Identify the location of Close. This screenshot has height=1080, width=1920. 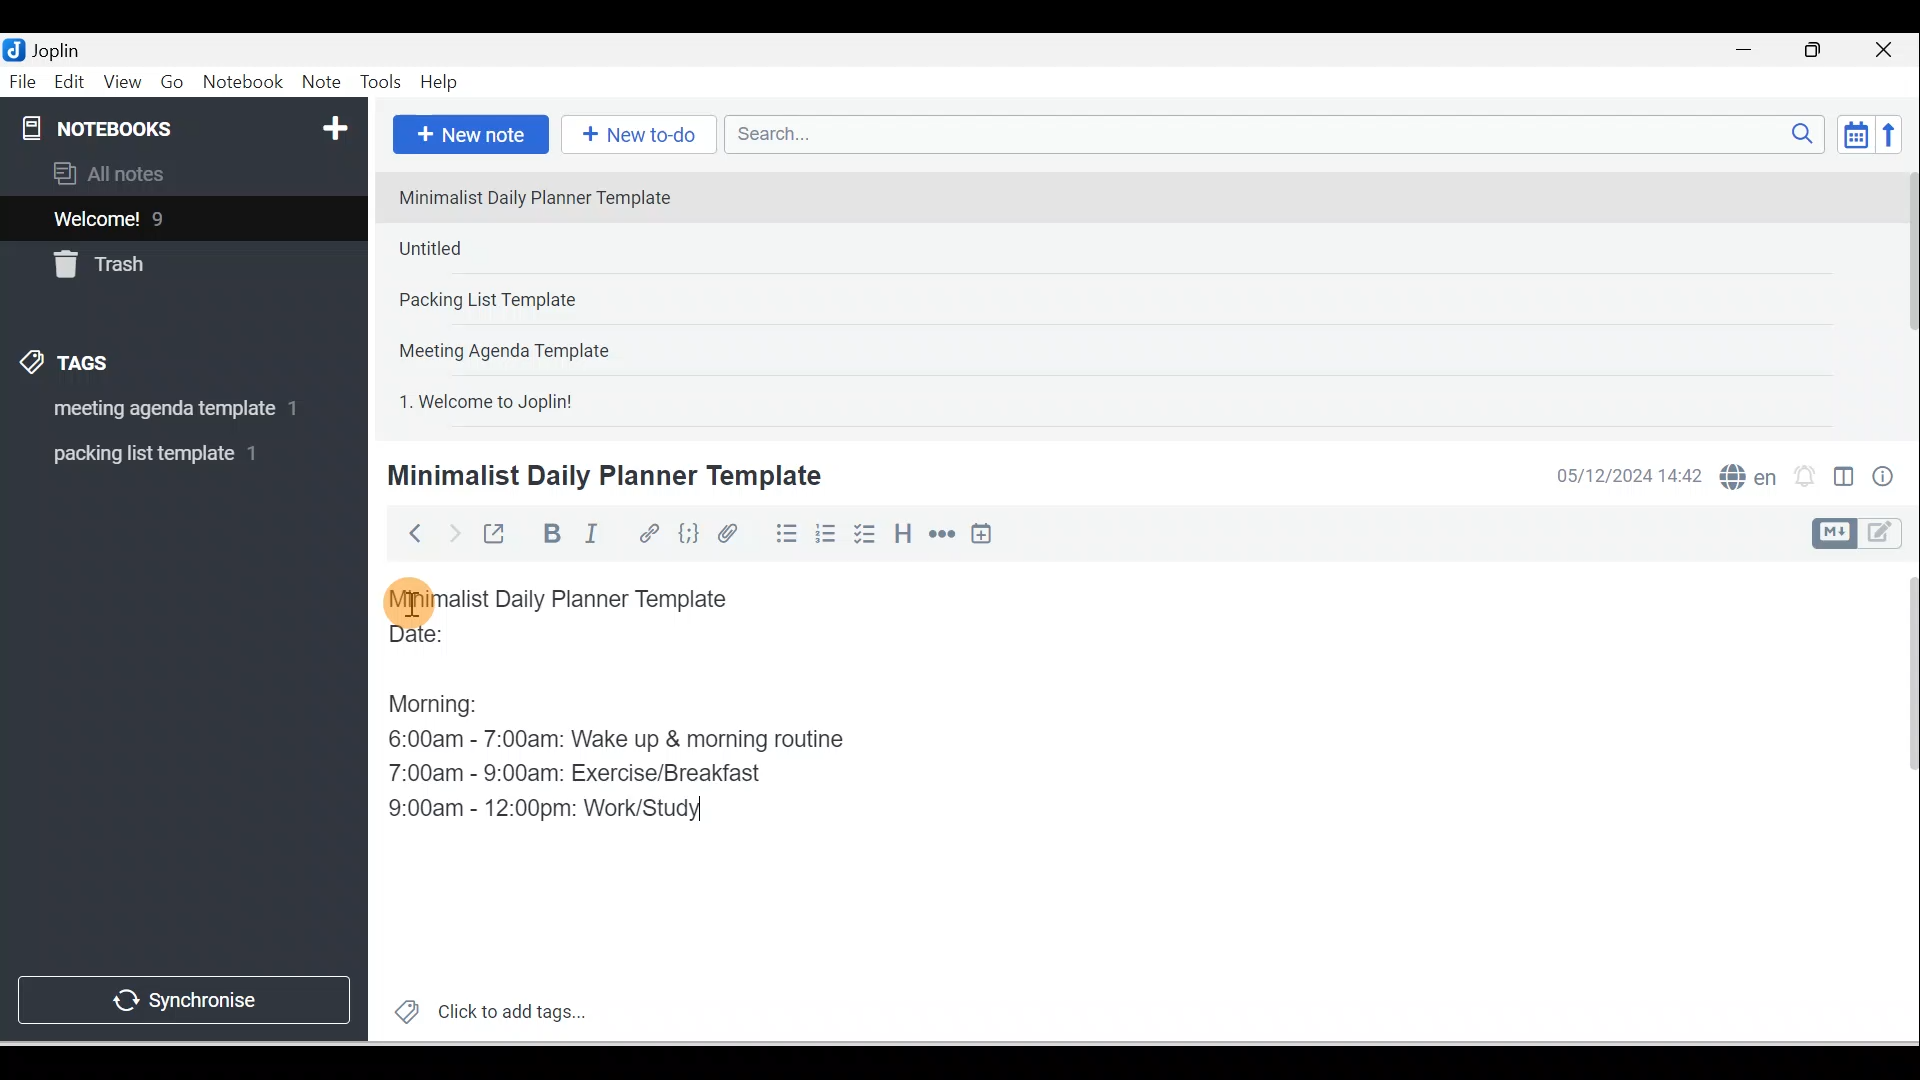
(1889, 50).